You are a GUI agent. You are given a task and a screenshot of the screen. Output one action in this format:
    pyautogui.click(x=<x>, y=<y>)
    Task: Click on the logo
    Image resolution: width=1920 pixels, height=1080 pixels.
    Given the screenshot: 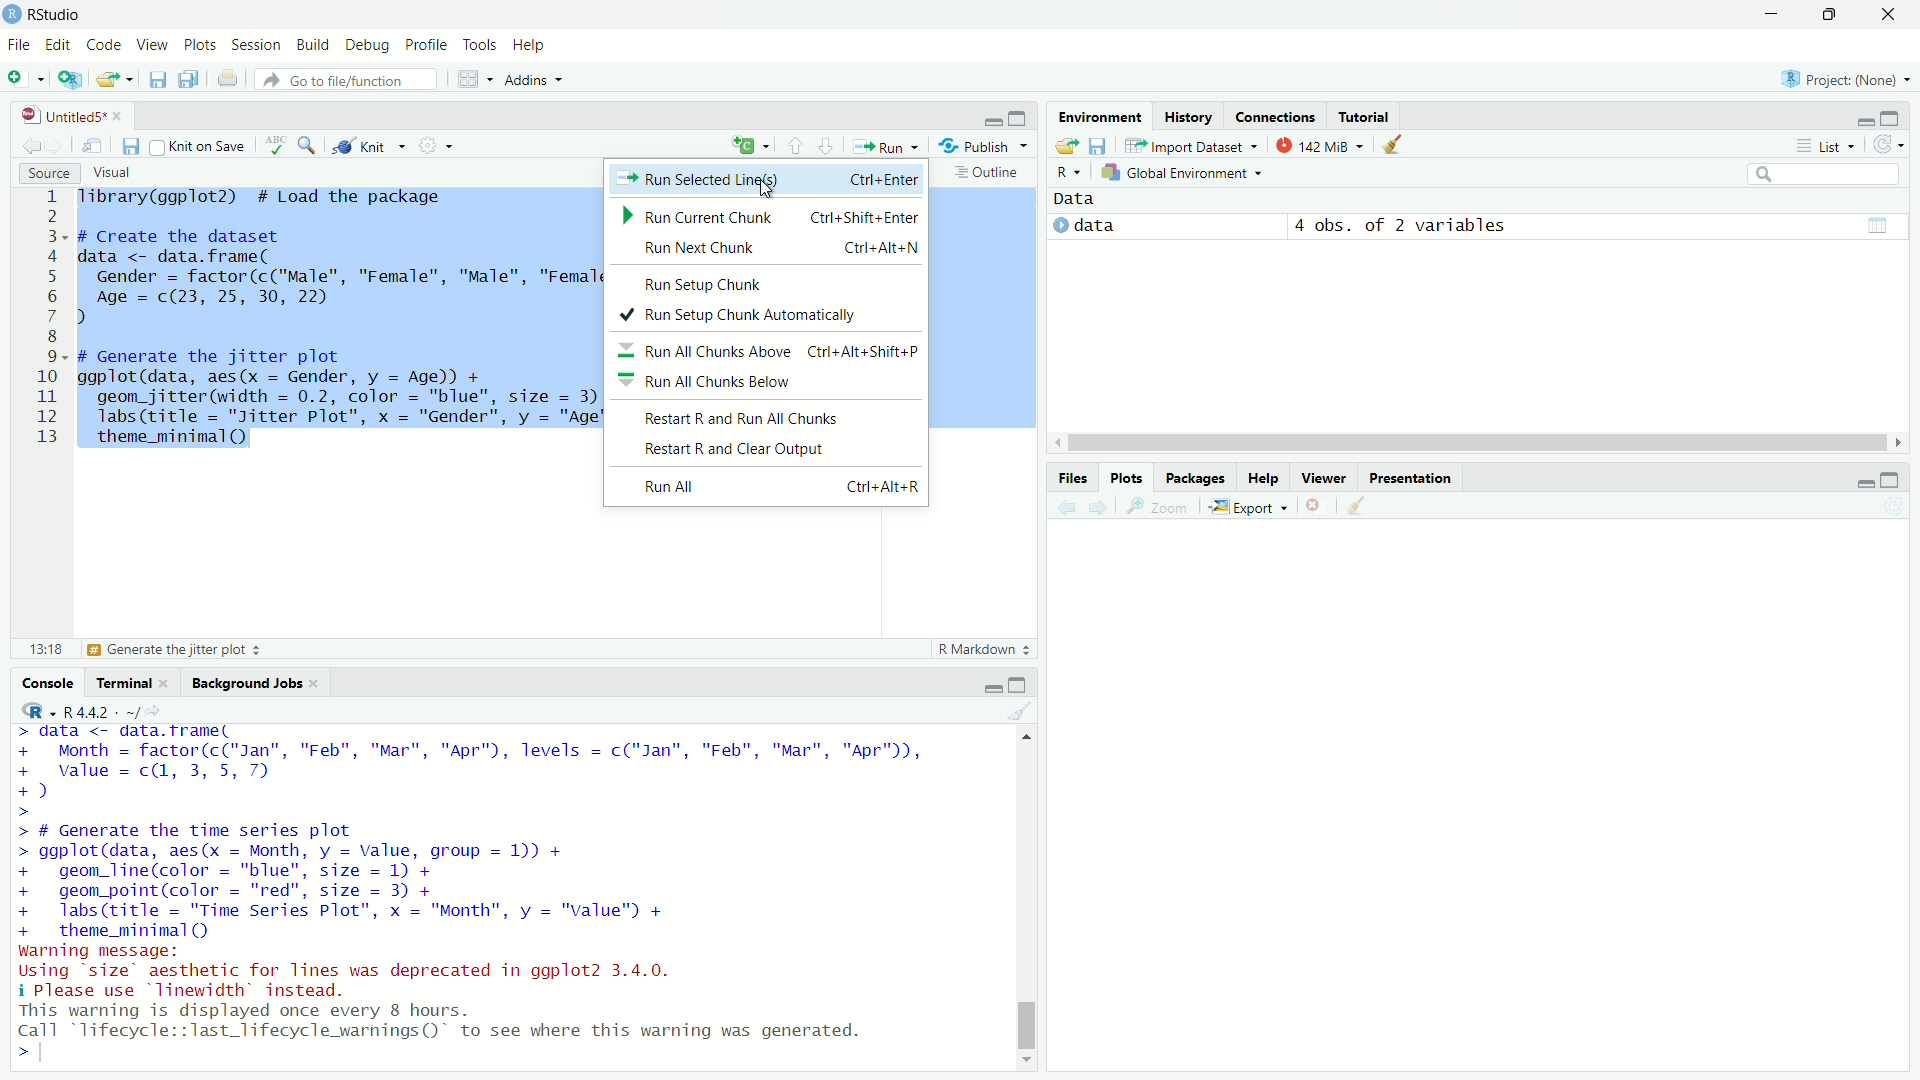 What is the action you would take?
    pyautogui.click(x=12, y=15)
    